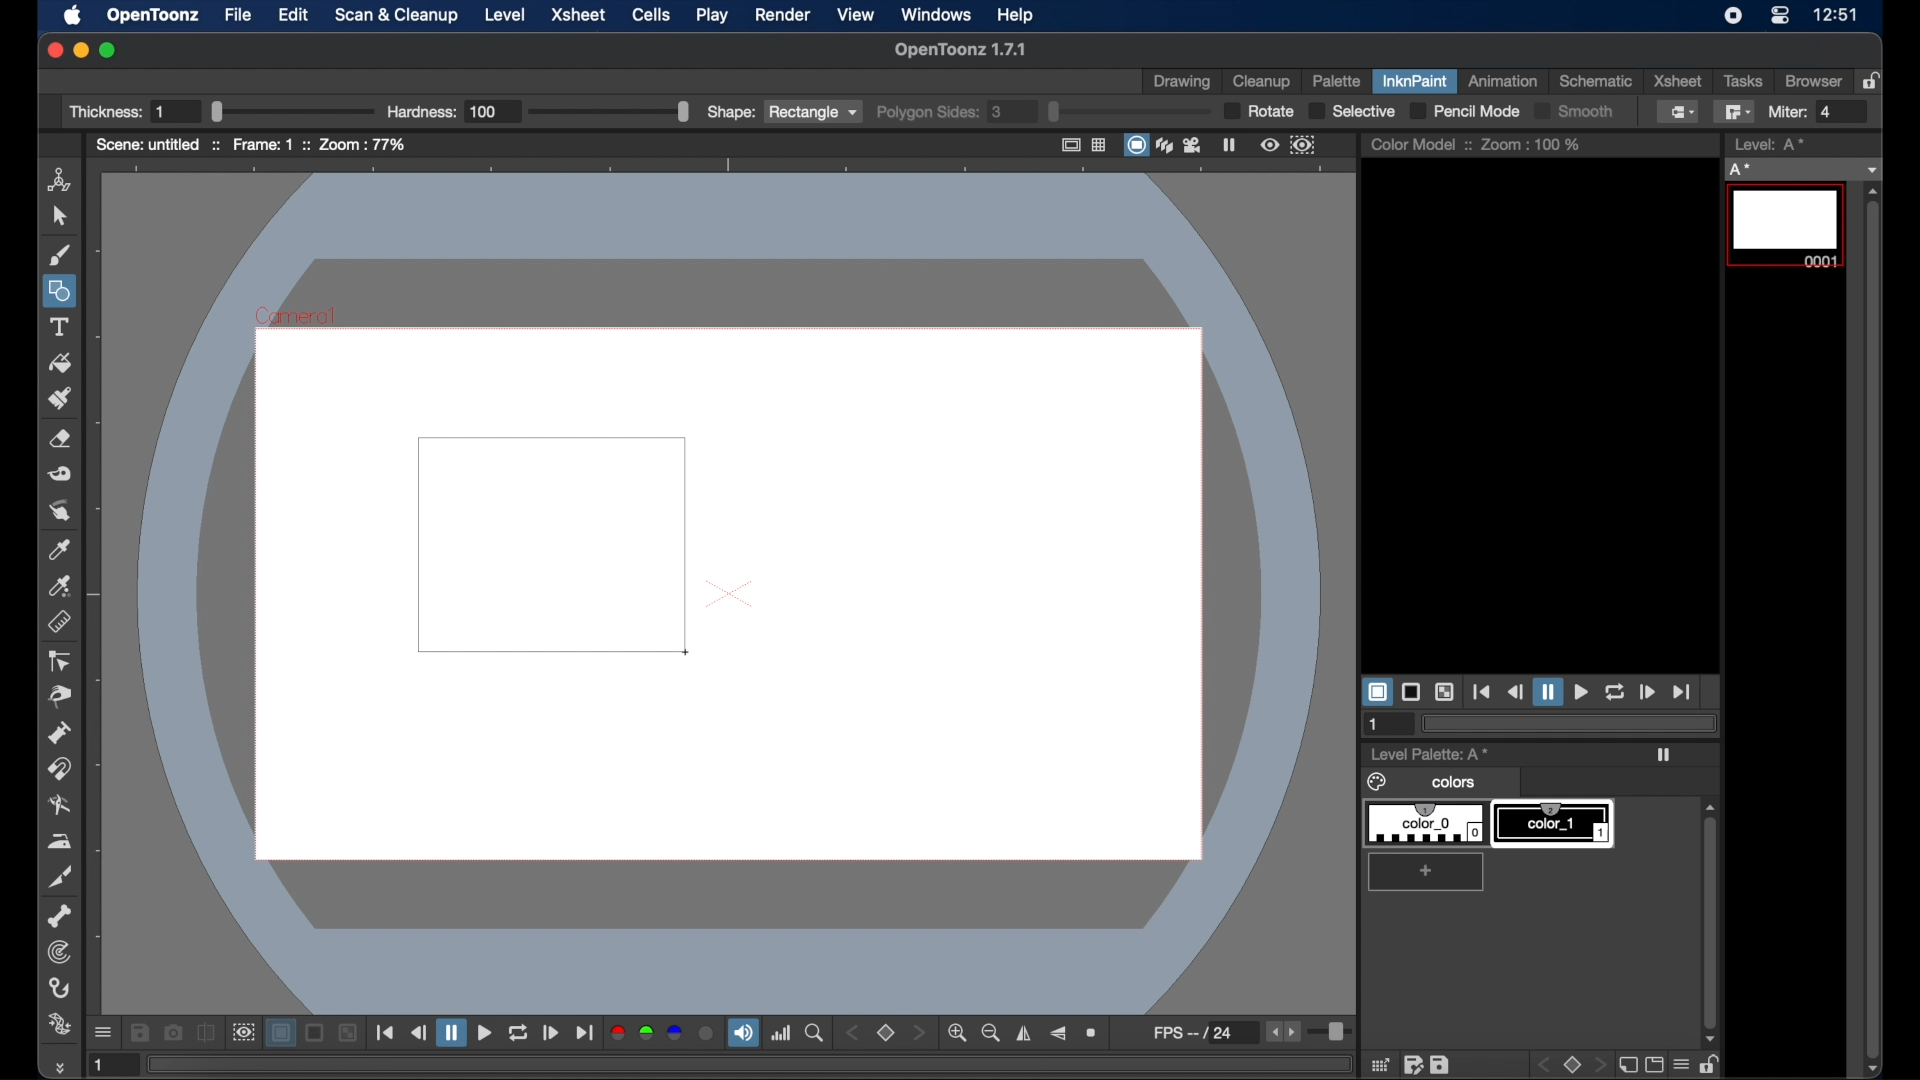 The image size is (1920, 1080). I want to click on set view, so click(886, 1034).